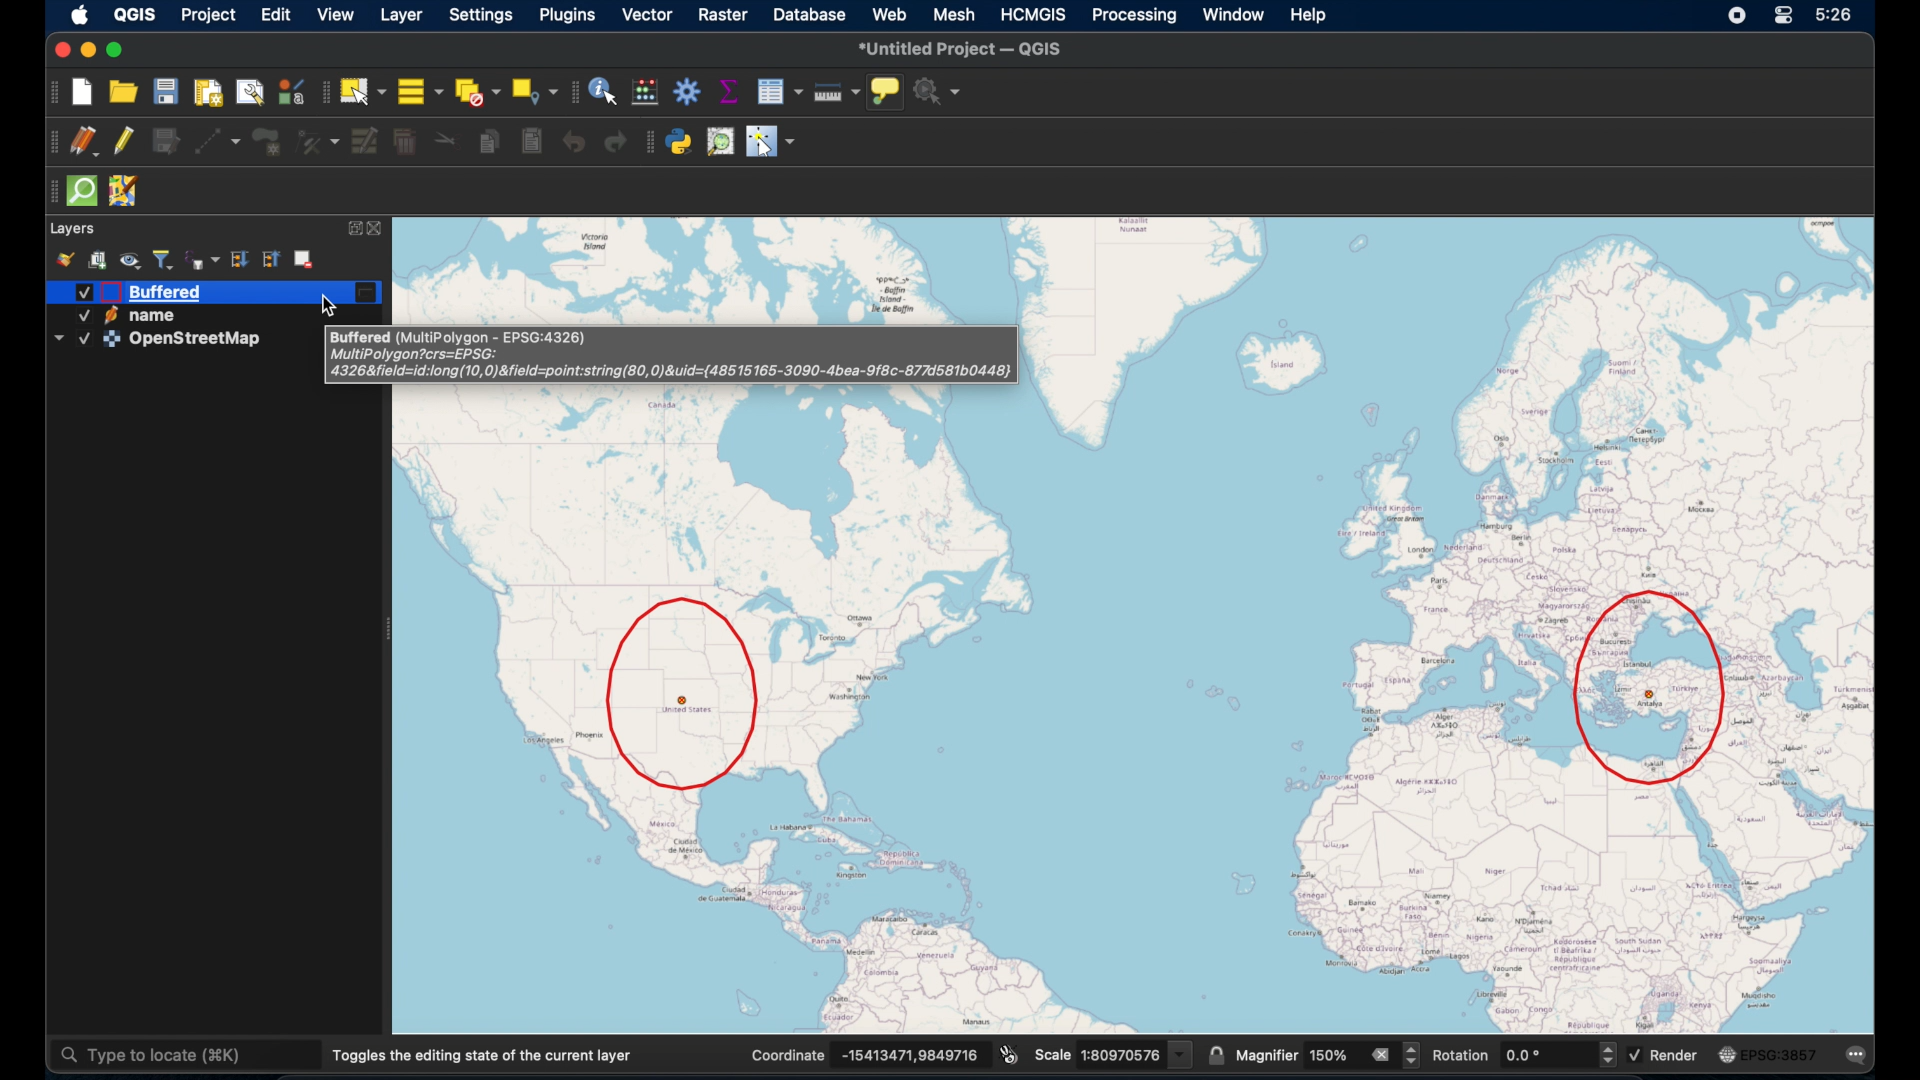 This screenshot has height=1080, width=1920. I want to click on drag handles, so click(49, 142).